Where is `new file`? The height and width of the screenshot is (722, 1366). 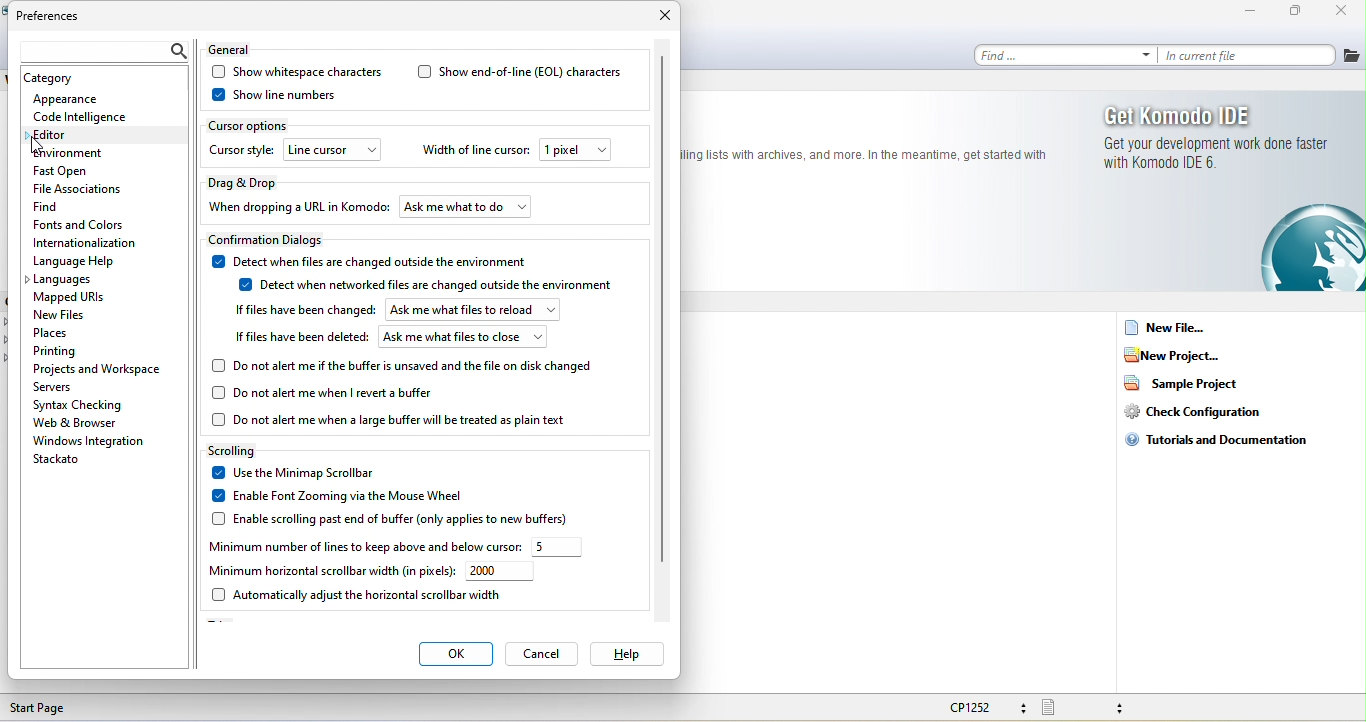
new file is located at coordinates (1168, 328).